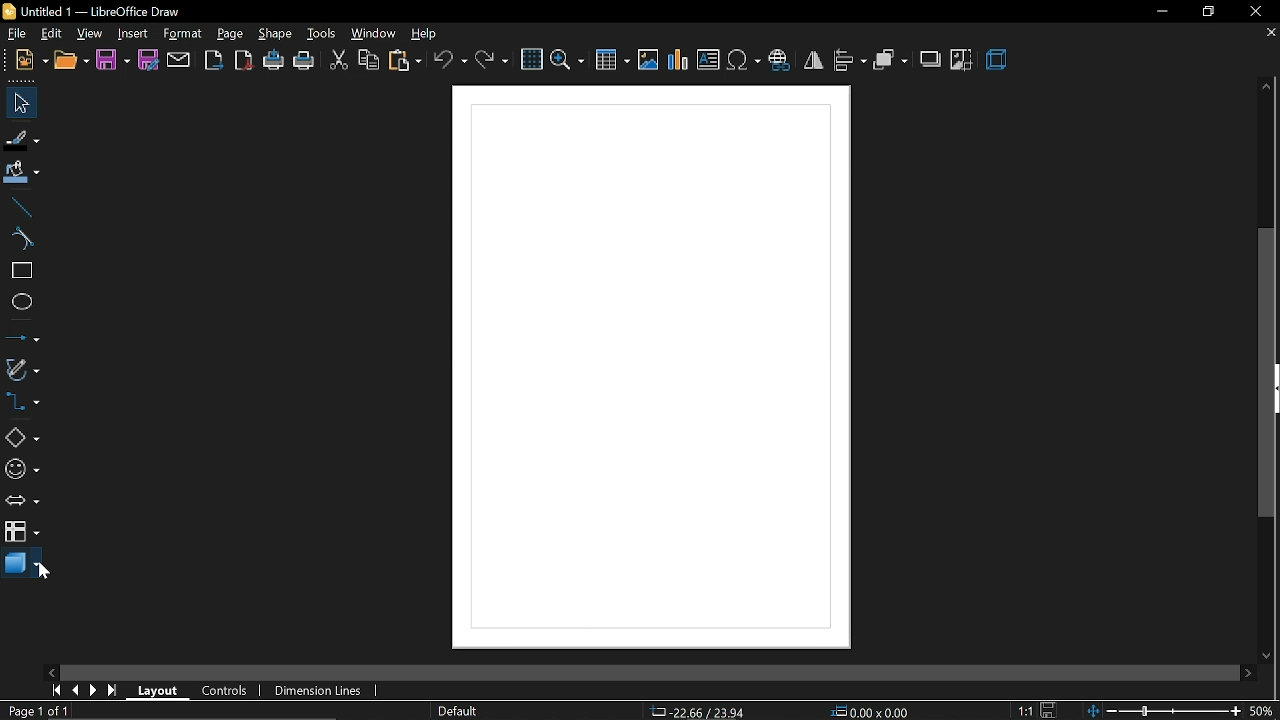 This screenshot has width=1280, height=720. I want to click on minimize, so click(1159, 12).